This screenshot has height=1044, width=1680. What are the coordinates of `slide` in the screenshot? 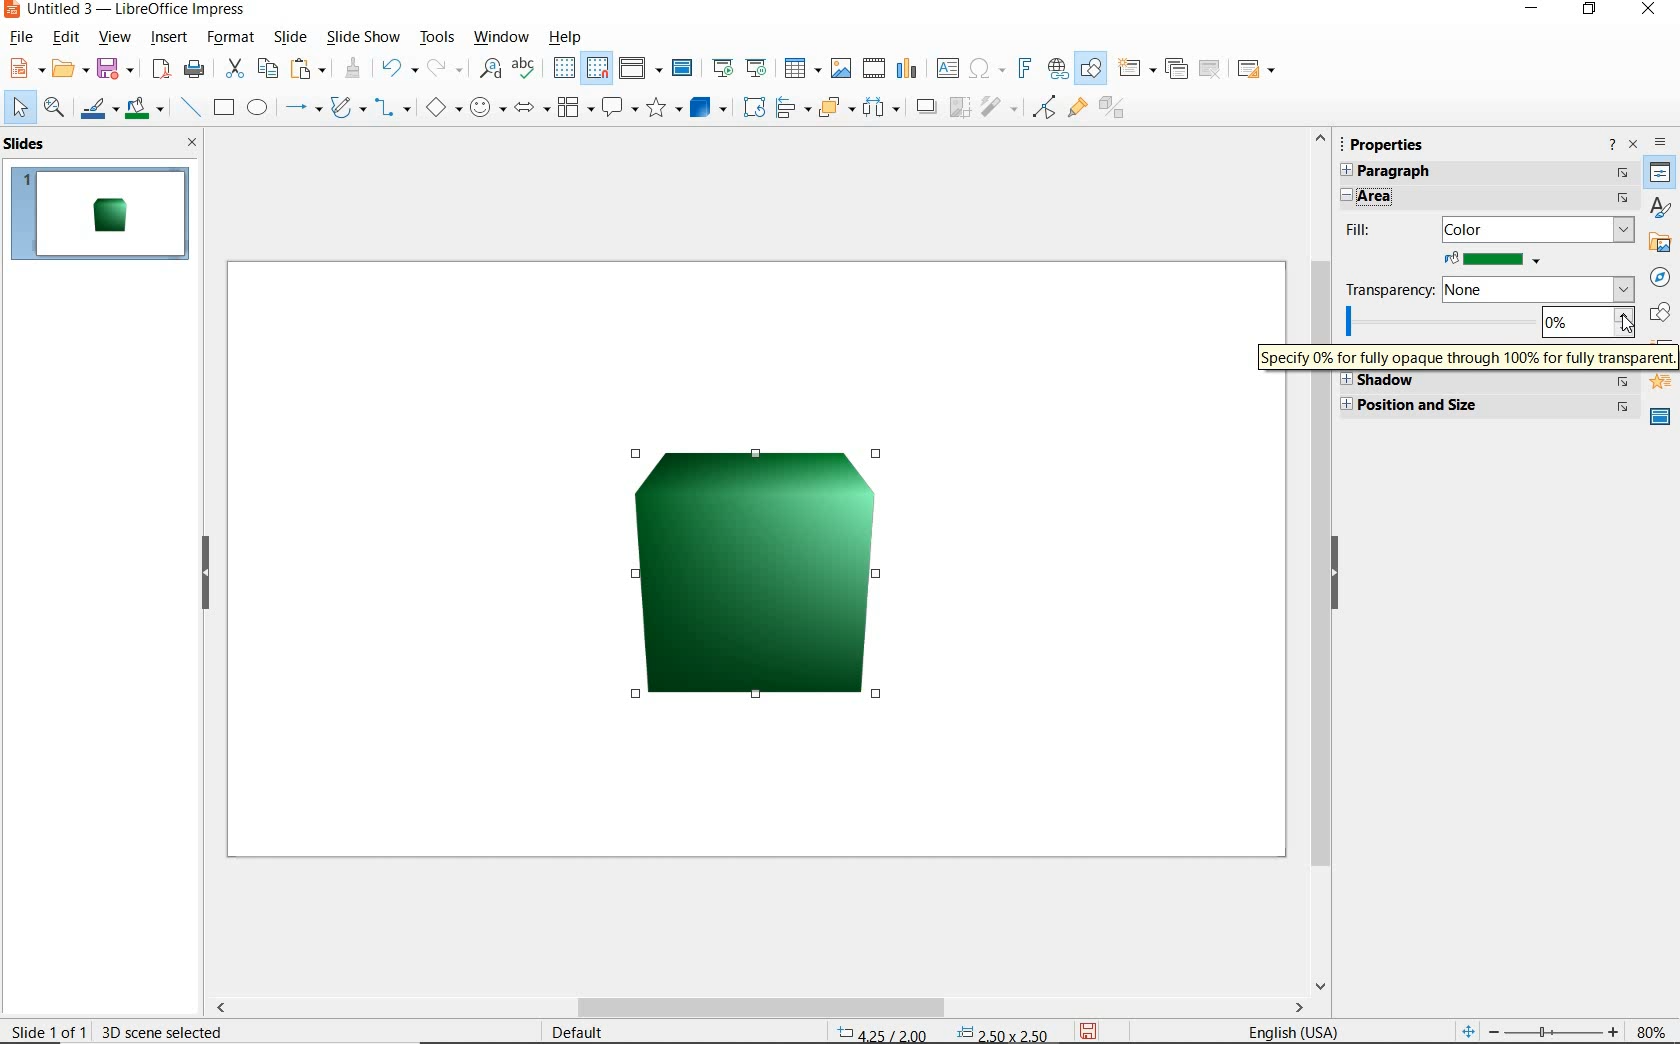 It's located at (288, 37).